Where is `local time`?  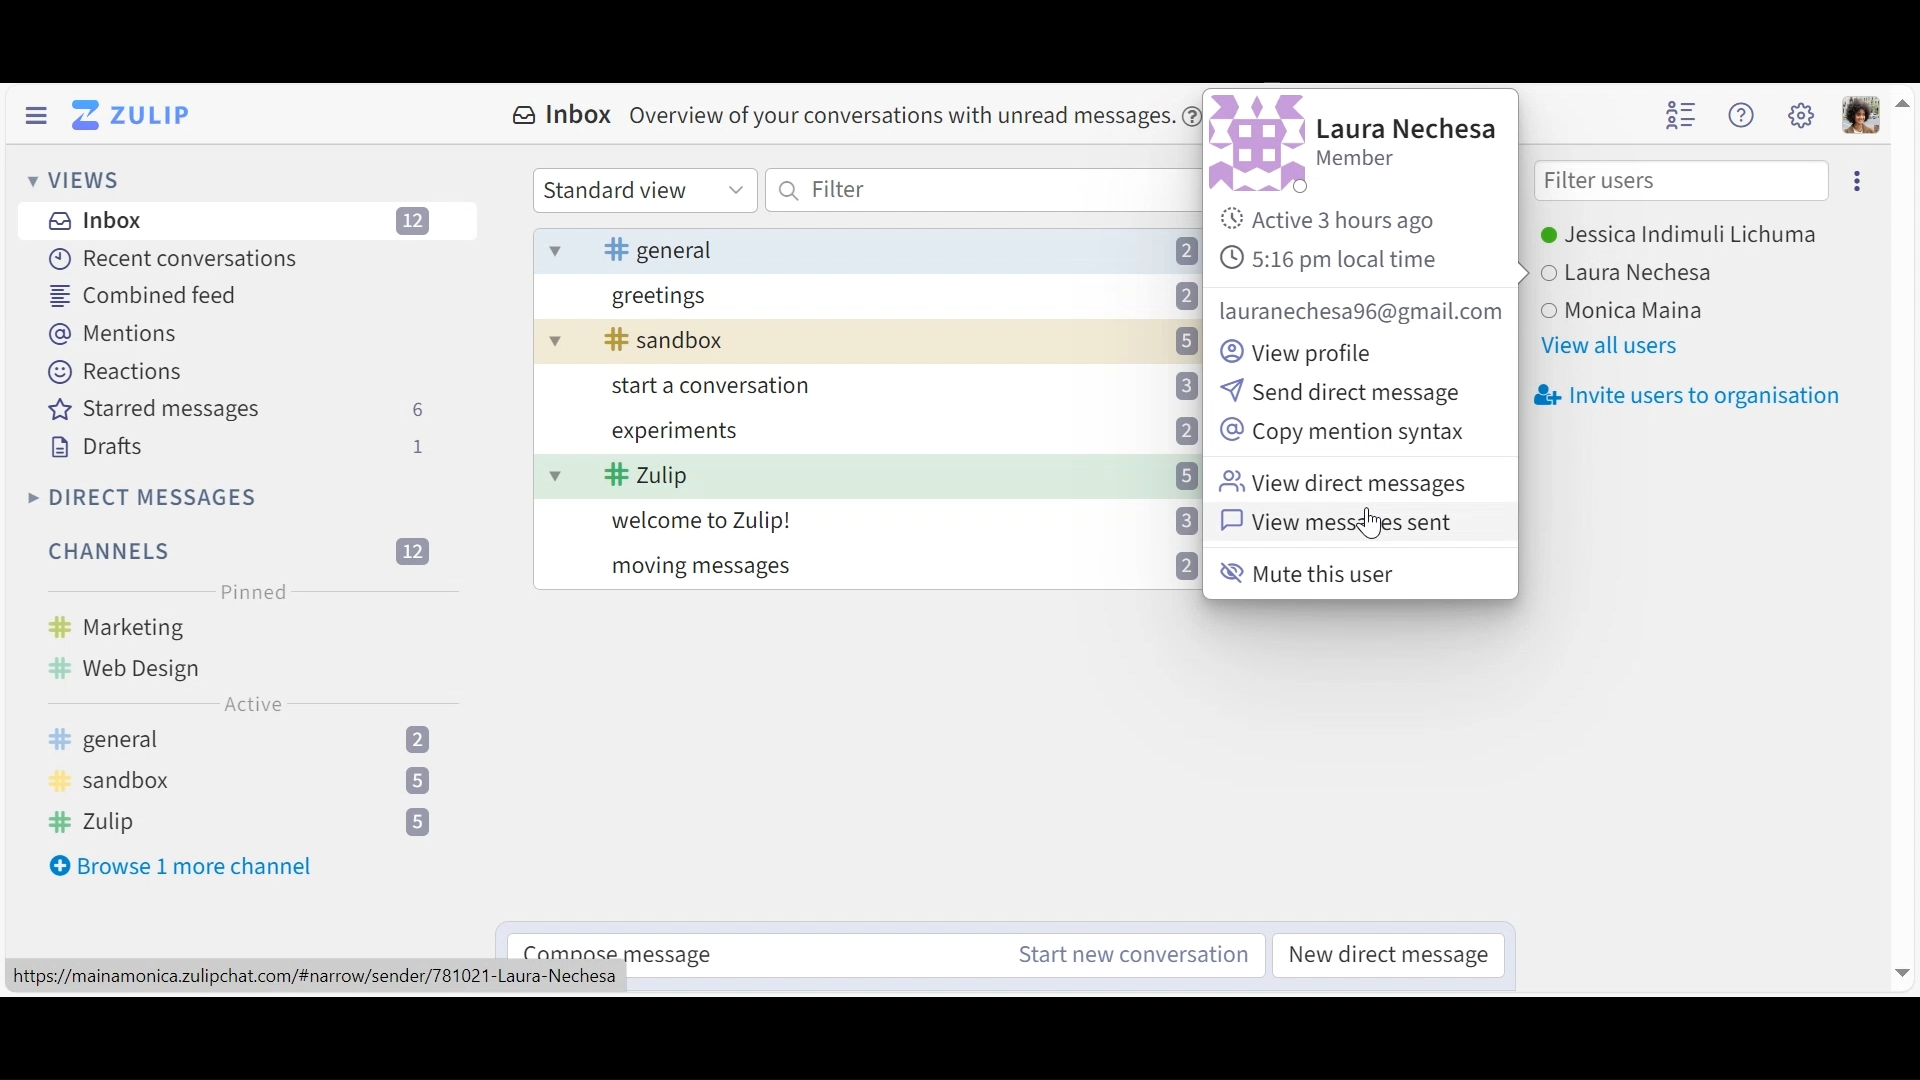
local time is located at coordinates (1336, 259).